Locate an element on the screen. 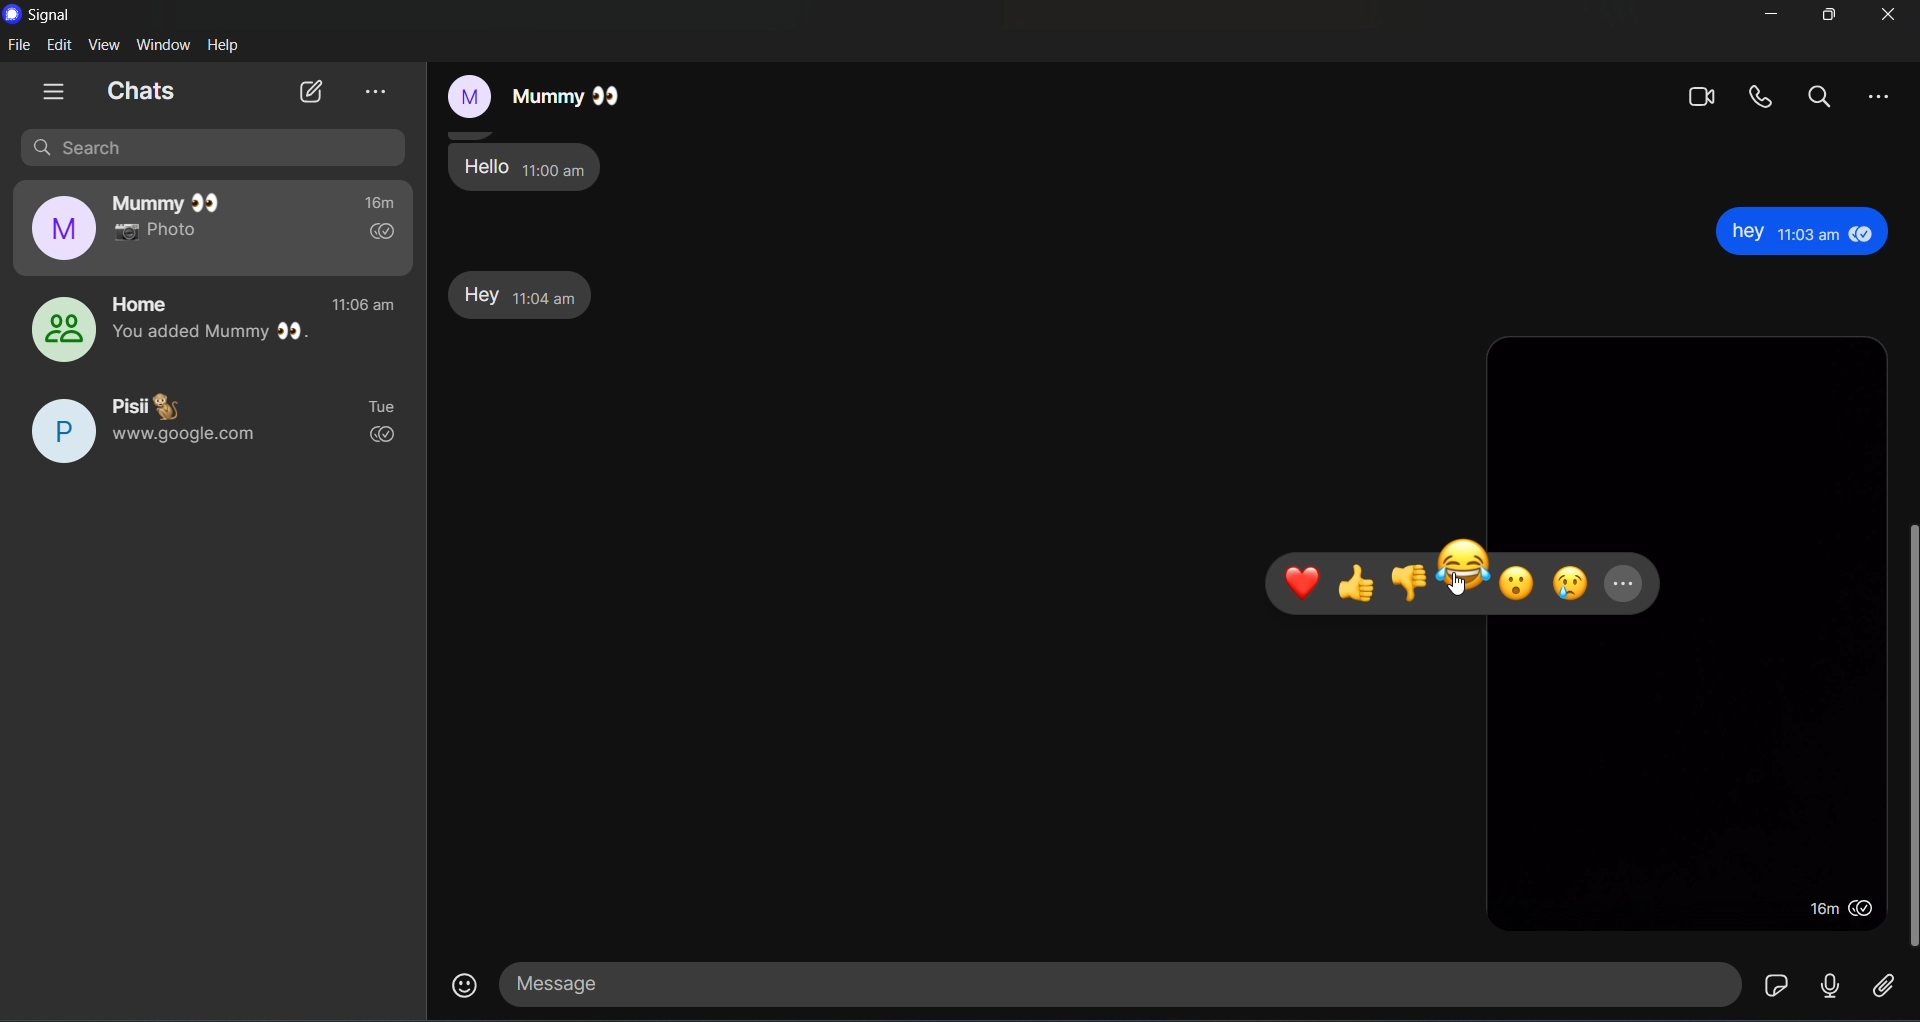  calls is located at coordinates (1758, 96).